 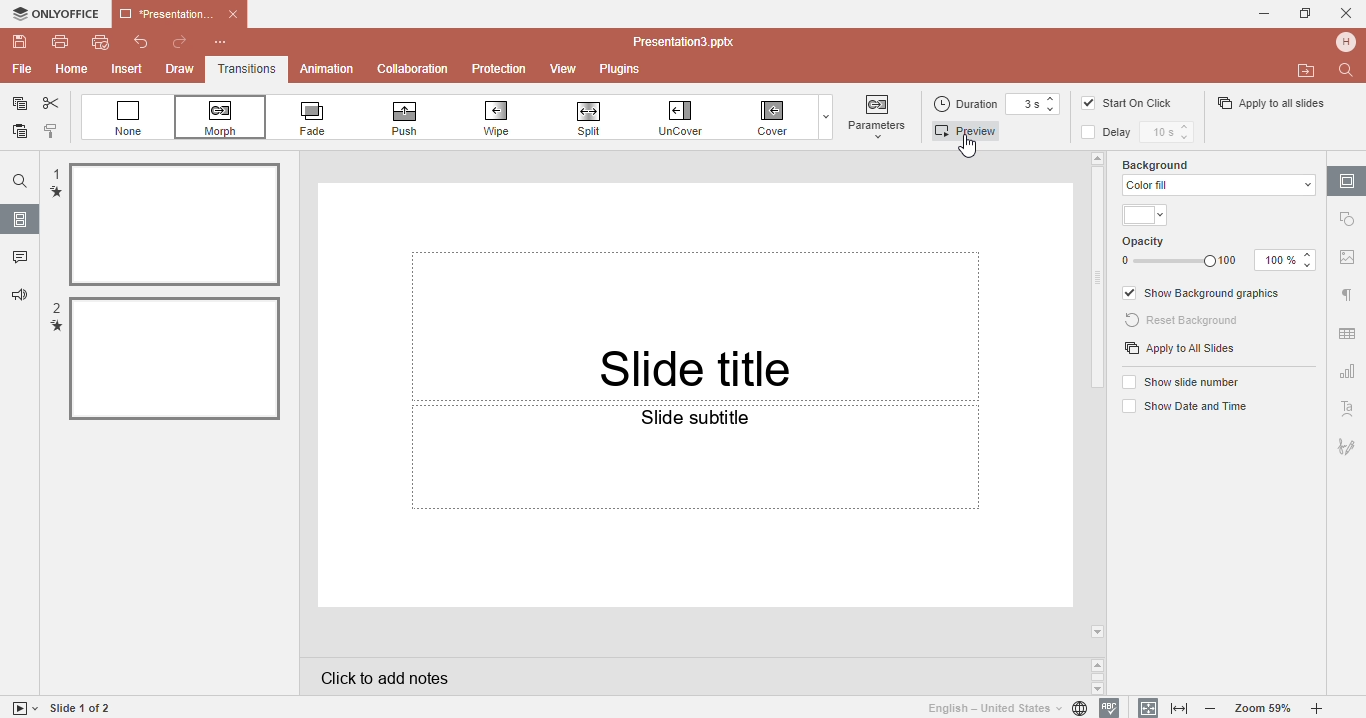 I want to click on Table setting, so click(x=1348, y=330).